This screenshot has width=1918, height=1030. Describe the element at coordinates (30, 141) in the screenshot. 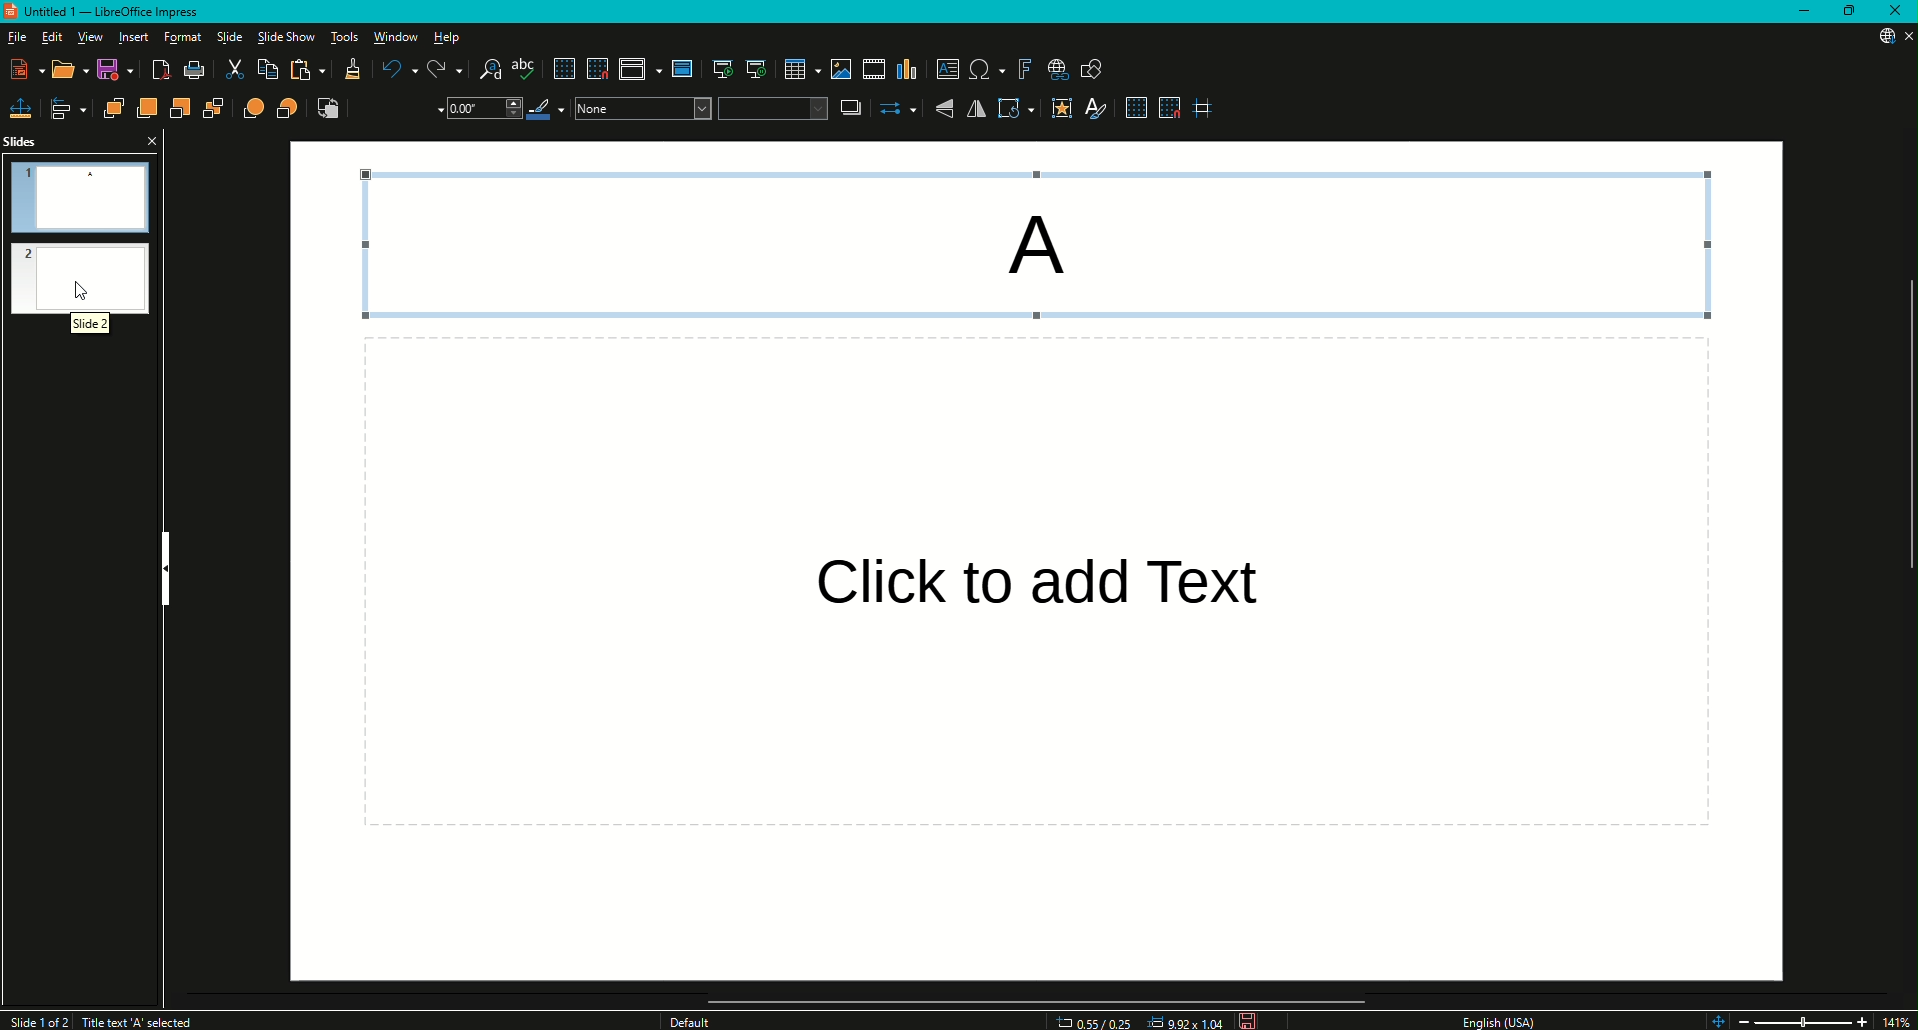

I see `Slides` at that location.